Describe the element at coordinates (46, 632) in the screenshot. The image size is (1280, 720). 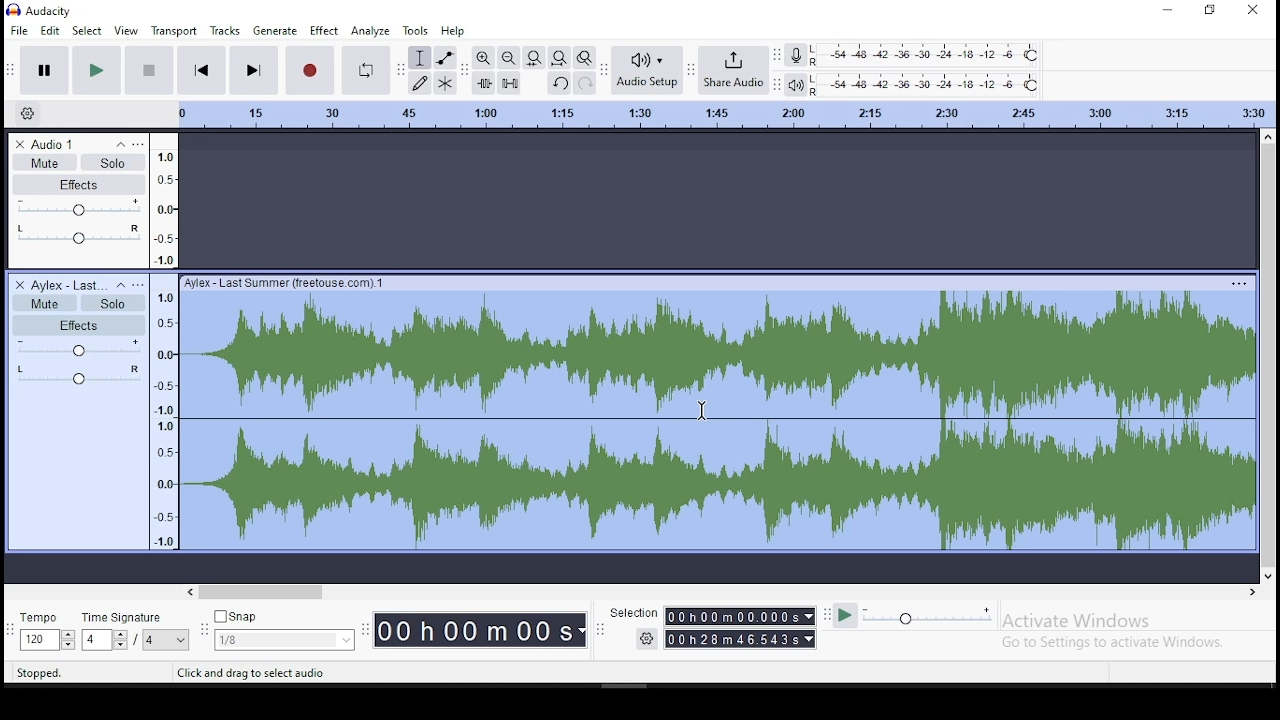
I see `tempo` at that location.